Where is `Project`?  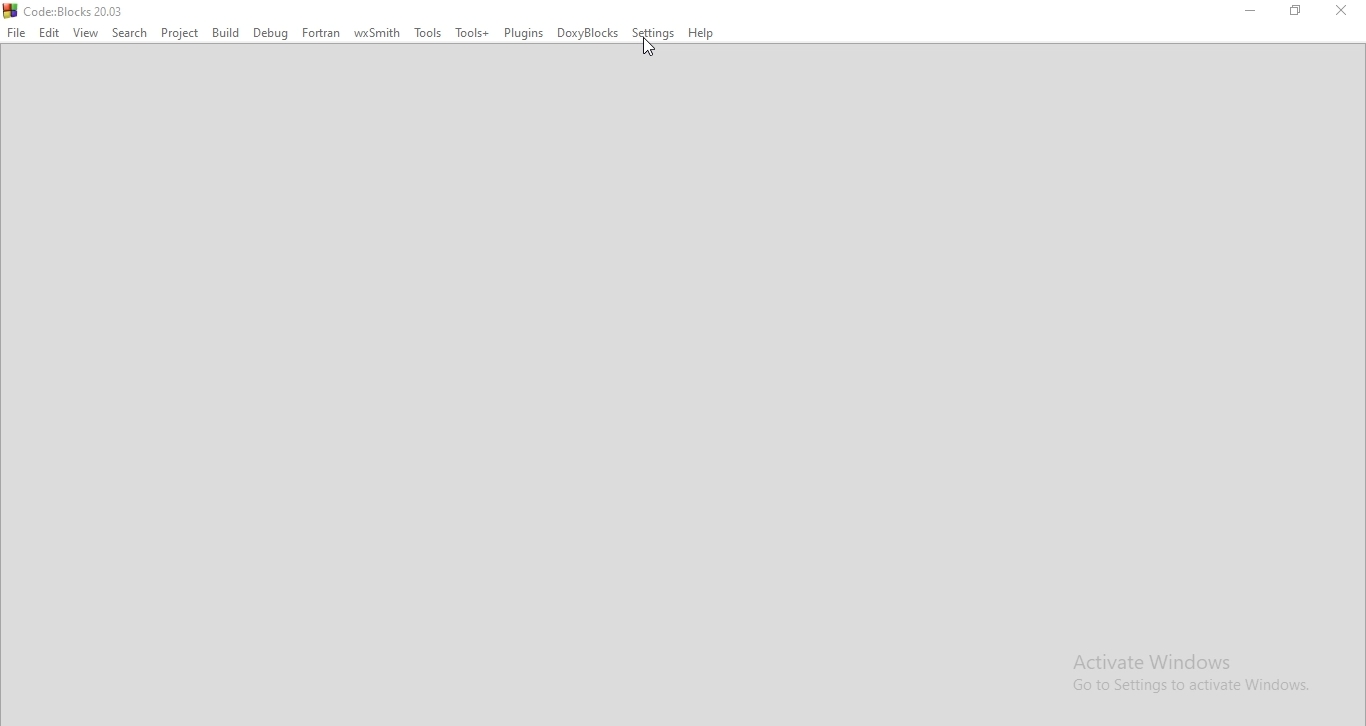 Project is located at coordinates (183, 33).